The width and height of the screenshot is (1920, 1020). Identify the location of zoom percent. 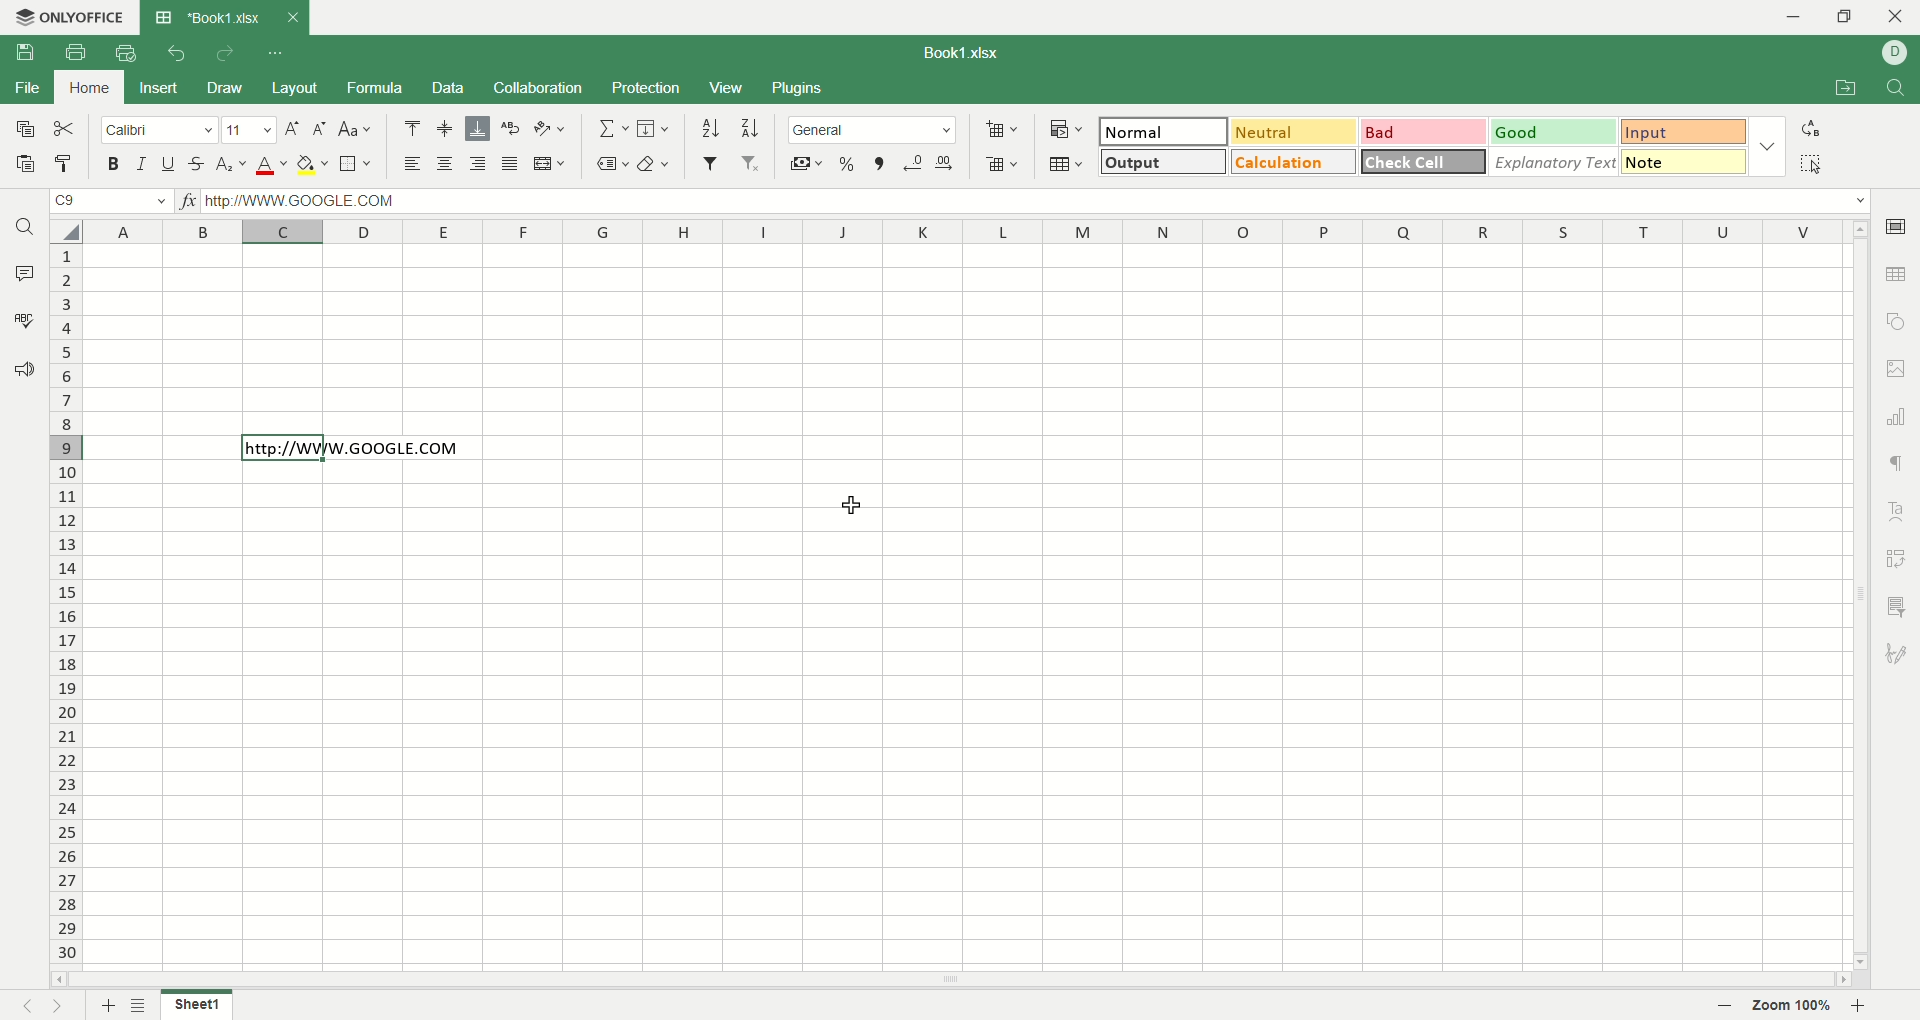
(1795, 1005).